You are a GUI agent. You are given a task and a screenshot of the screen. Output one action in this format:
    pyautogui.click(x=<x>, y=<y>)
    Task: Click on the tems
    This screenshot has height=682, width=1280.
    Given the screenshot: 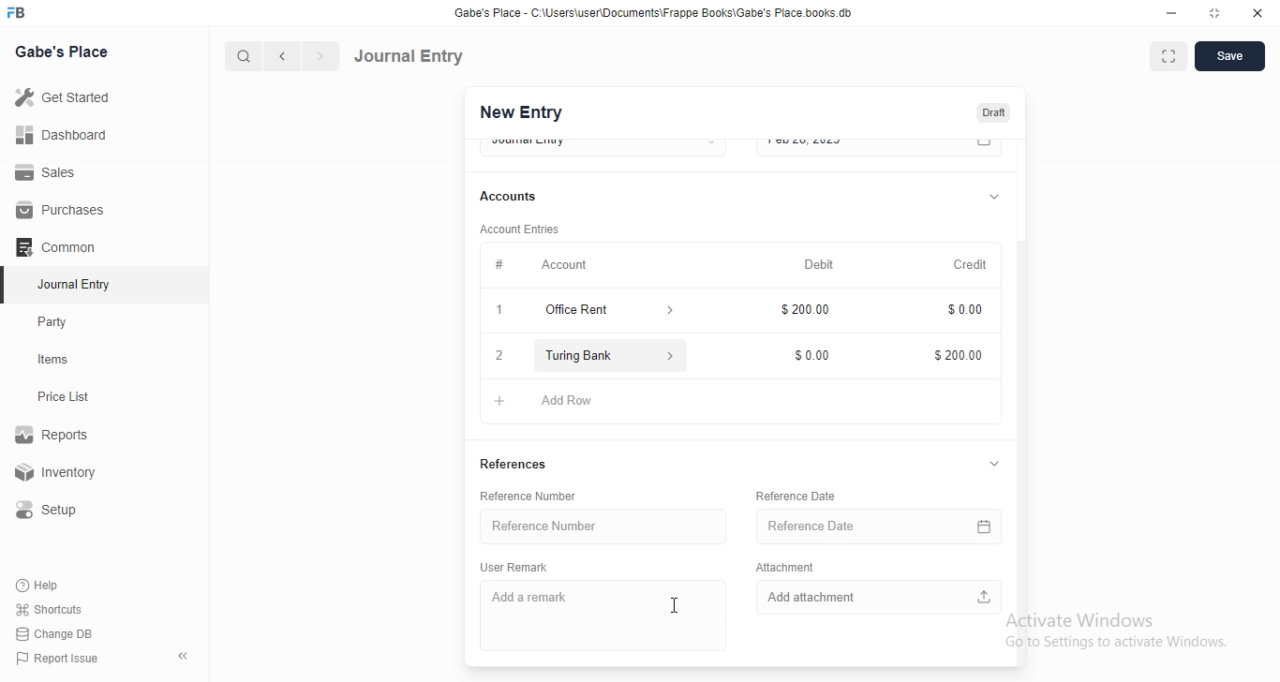 What is the action you would take?
    pyautogui.click(x=61, y=360)
    